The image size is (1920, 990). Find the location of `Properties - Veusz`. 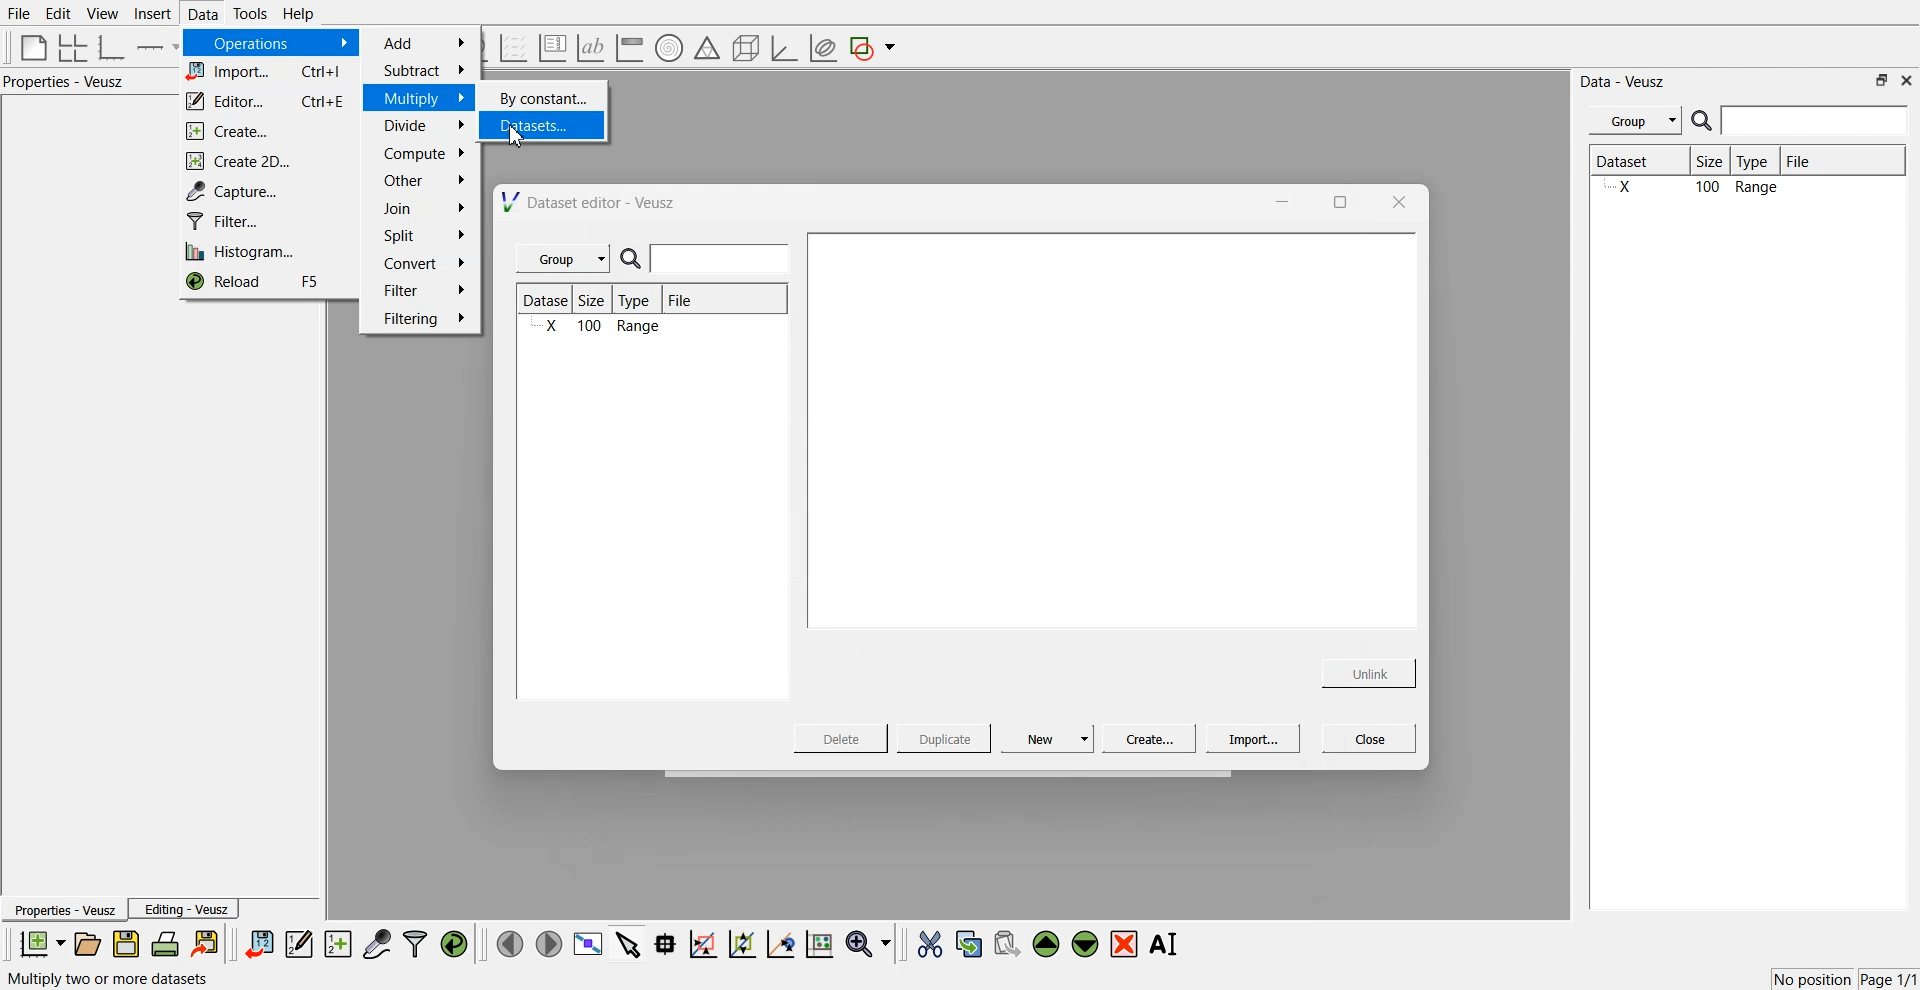

Properties - Veusz is located at coordinates (69, 82).